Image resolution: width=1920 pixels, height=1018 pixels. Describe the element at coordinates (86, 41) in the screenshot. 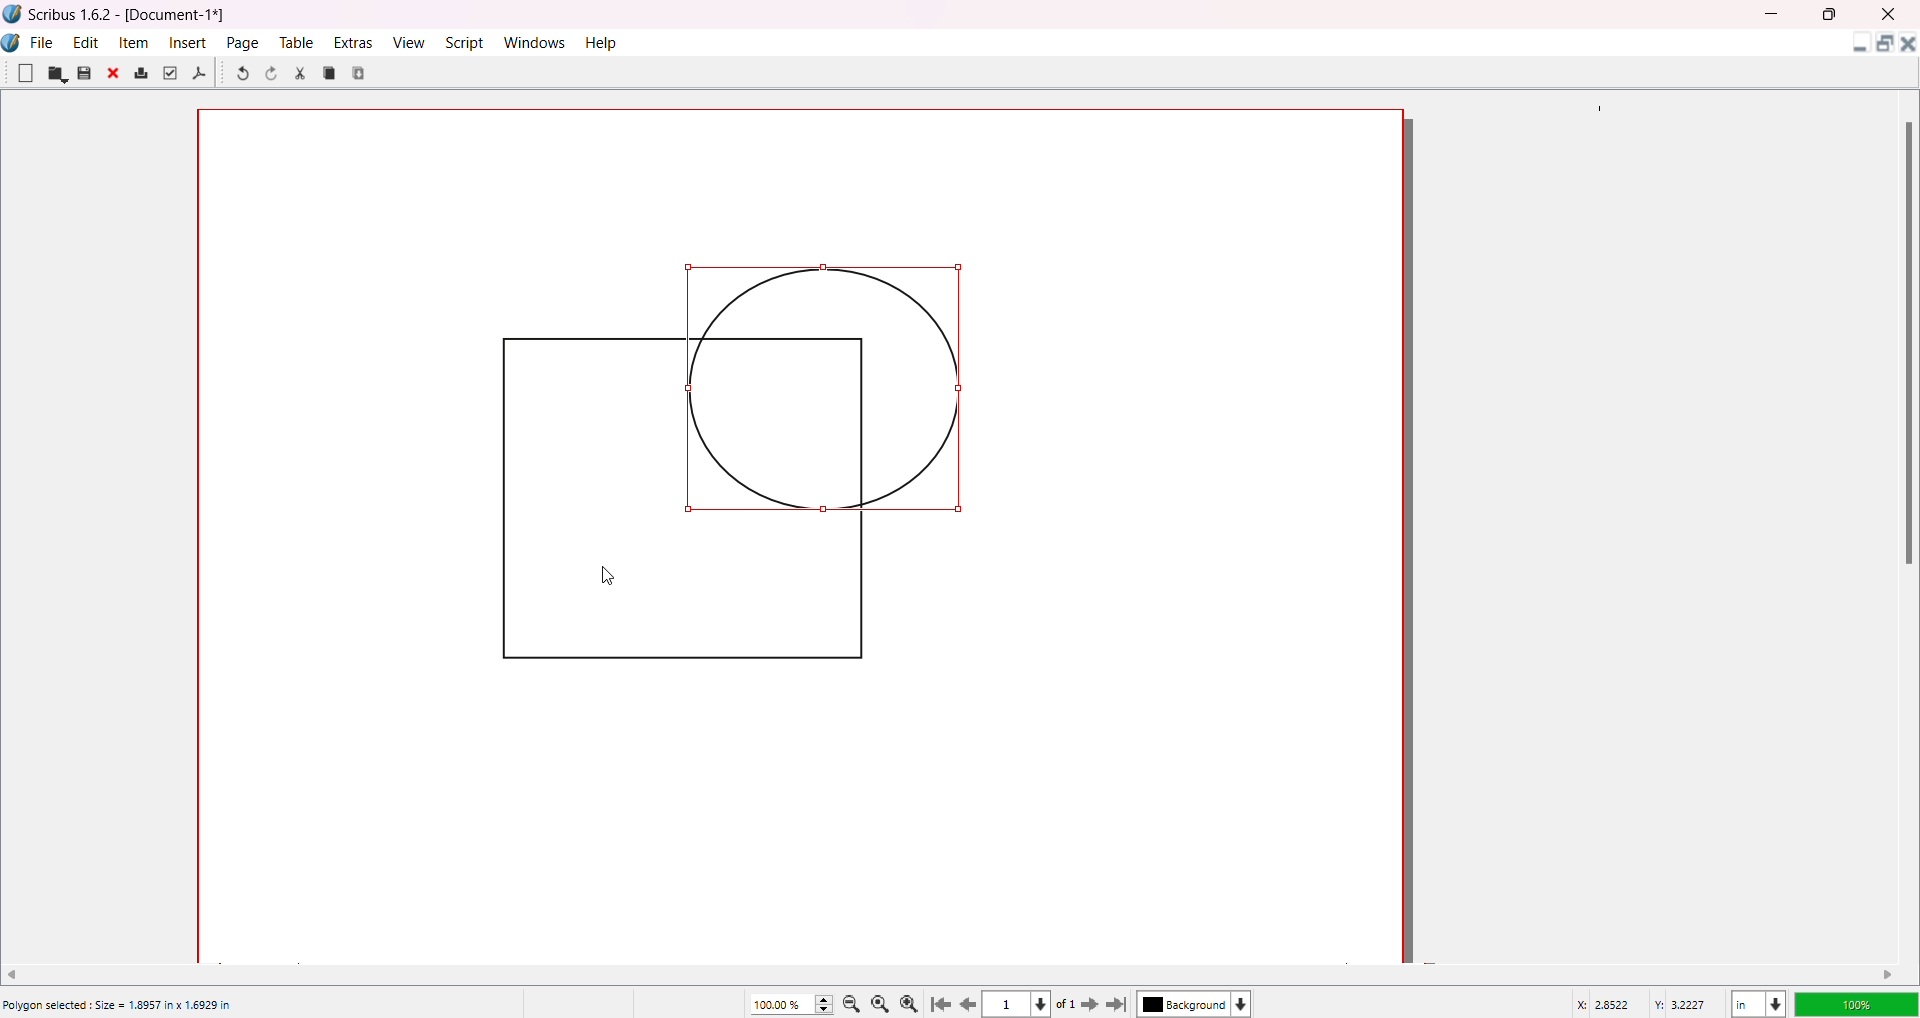

I see `Edit` at that location.